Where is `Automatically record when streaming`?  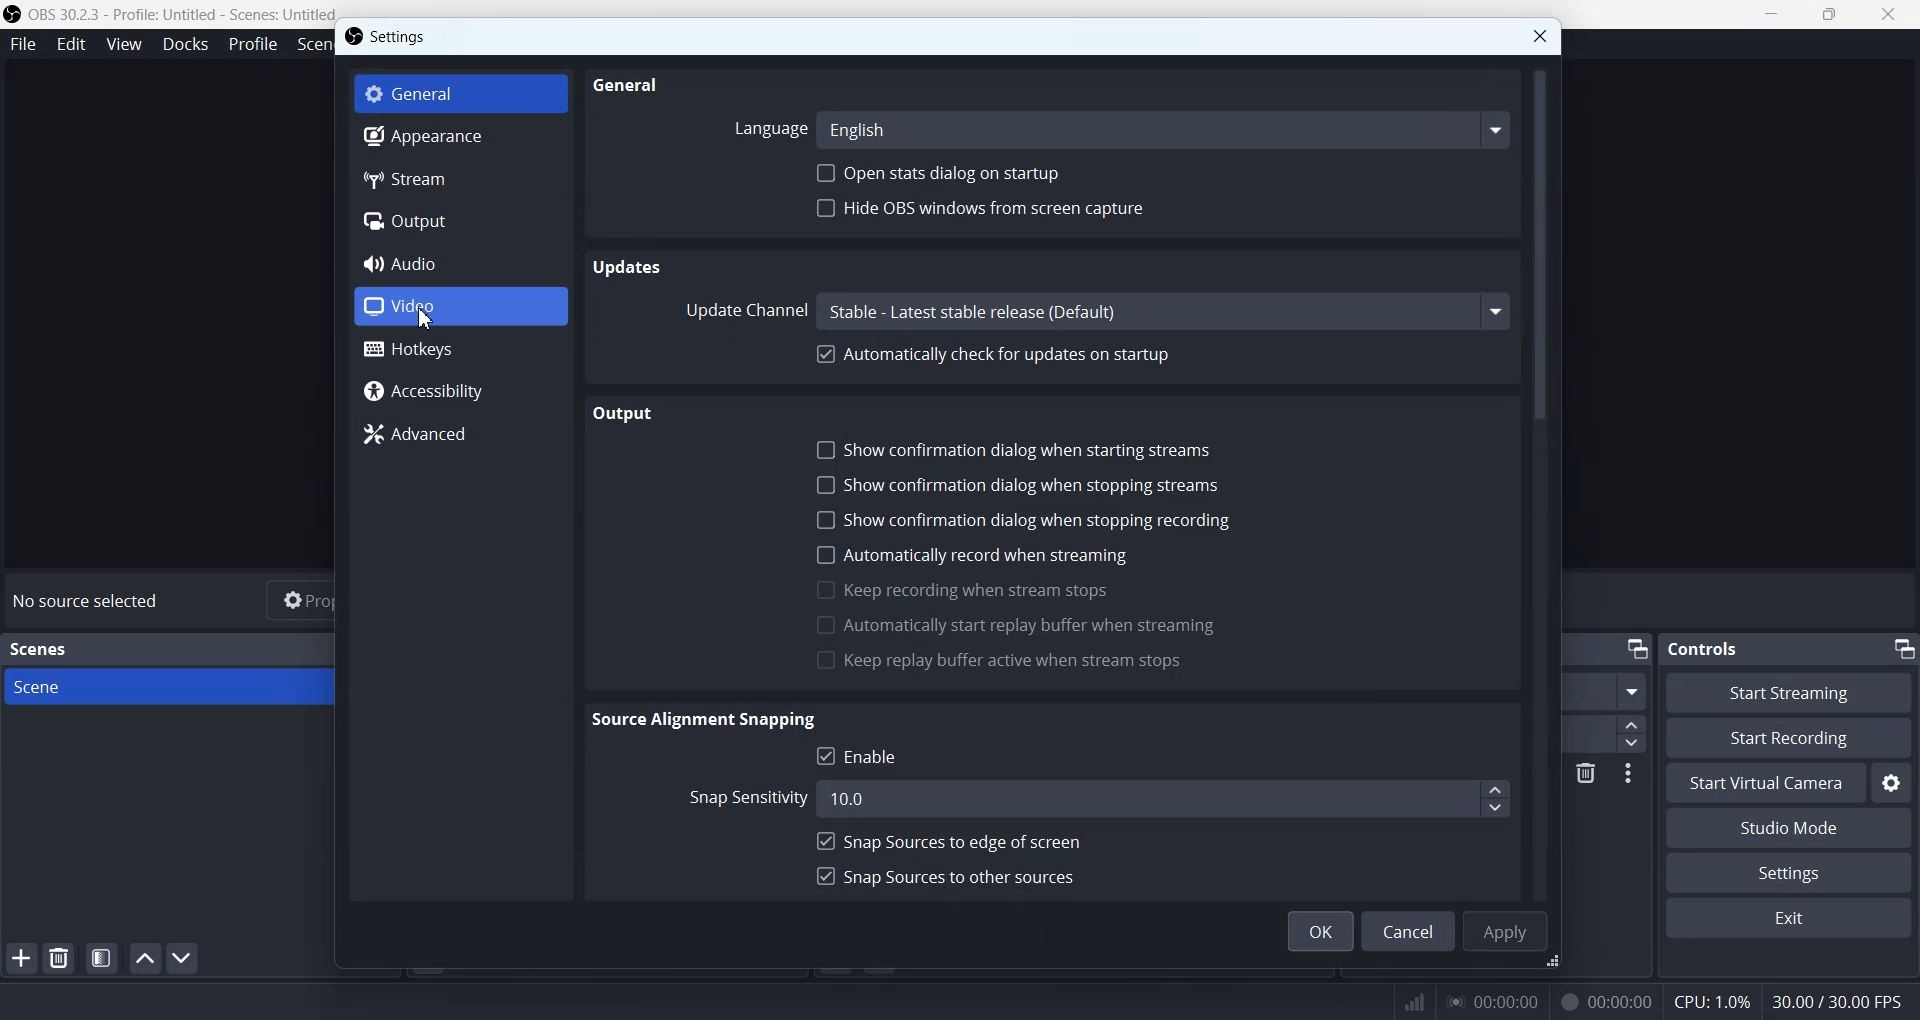 Automatically record when streaming is located at coordinates (971, 556).